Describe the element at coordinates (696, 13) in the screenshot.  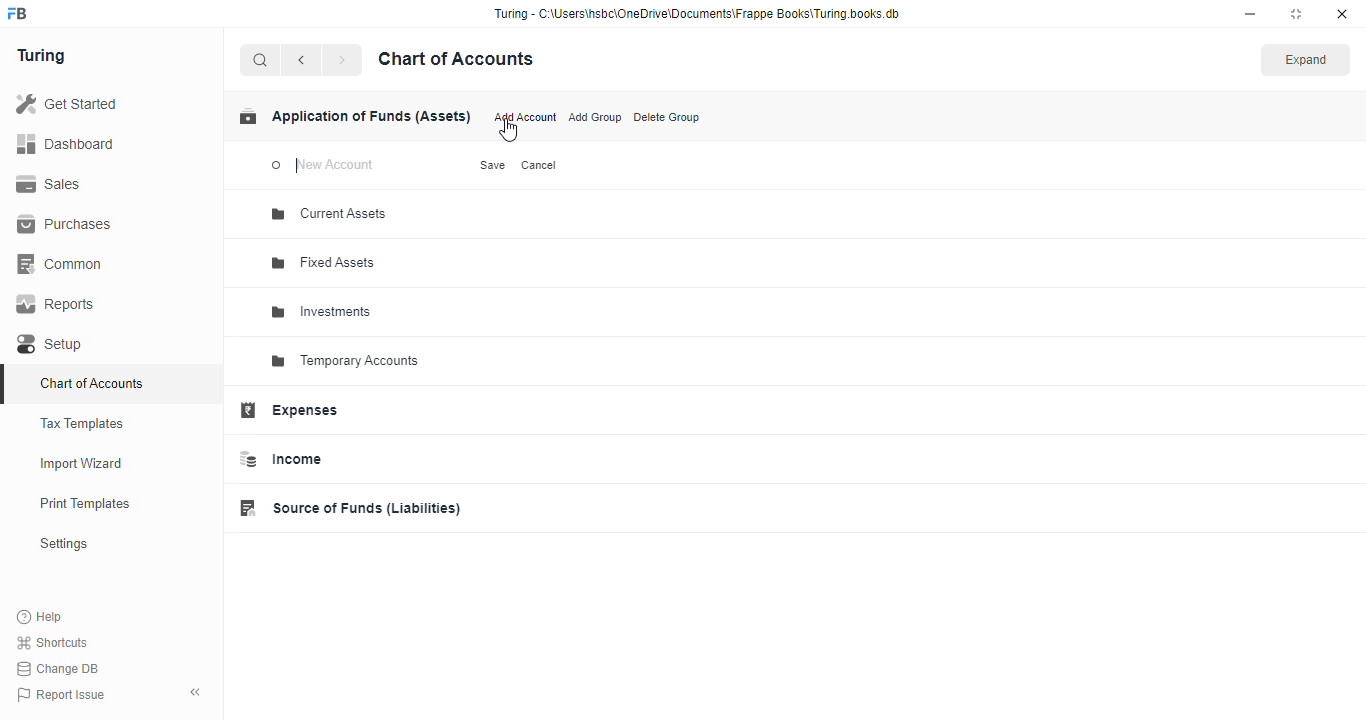
I see `“Turing - C:\Users\hsbc\OneDrive\Documents\Frappe Books\Turing books.db` at that location.